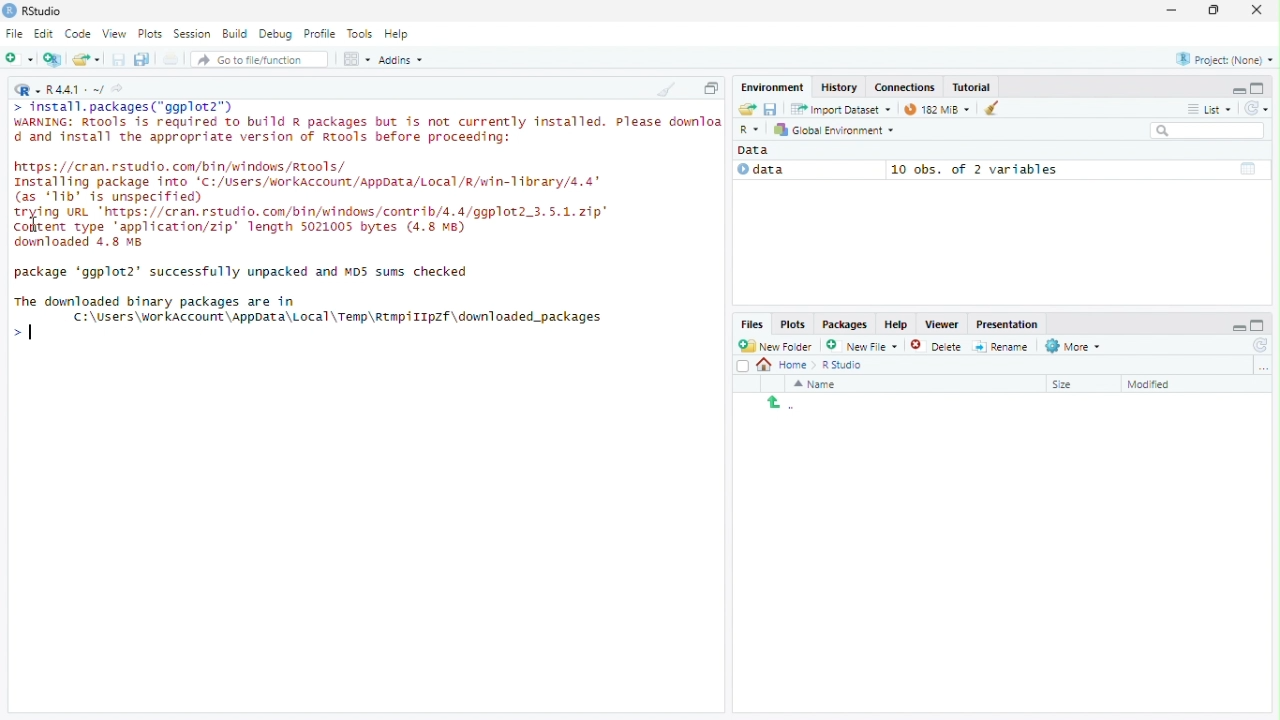 The width and height of the screenshot is (1280, 720). What do you see at coordinates (1259, 9) in the screenshot?
I see `Close` at bounding box center [1259, 9].